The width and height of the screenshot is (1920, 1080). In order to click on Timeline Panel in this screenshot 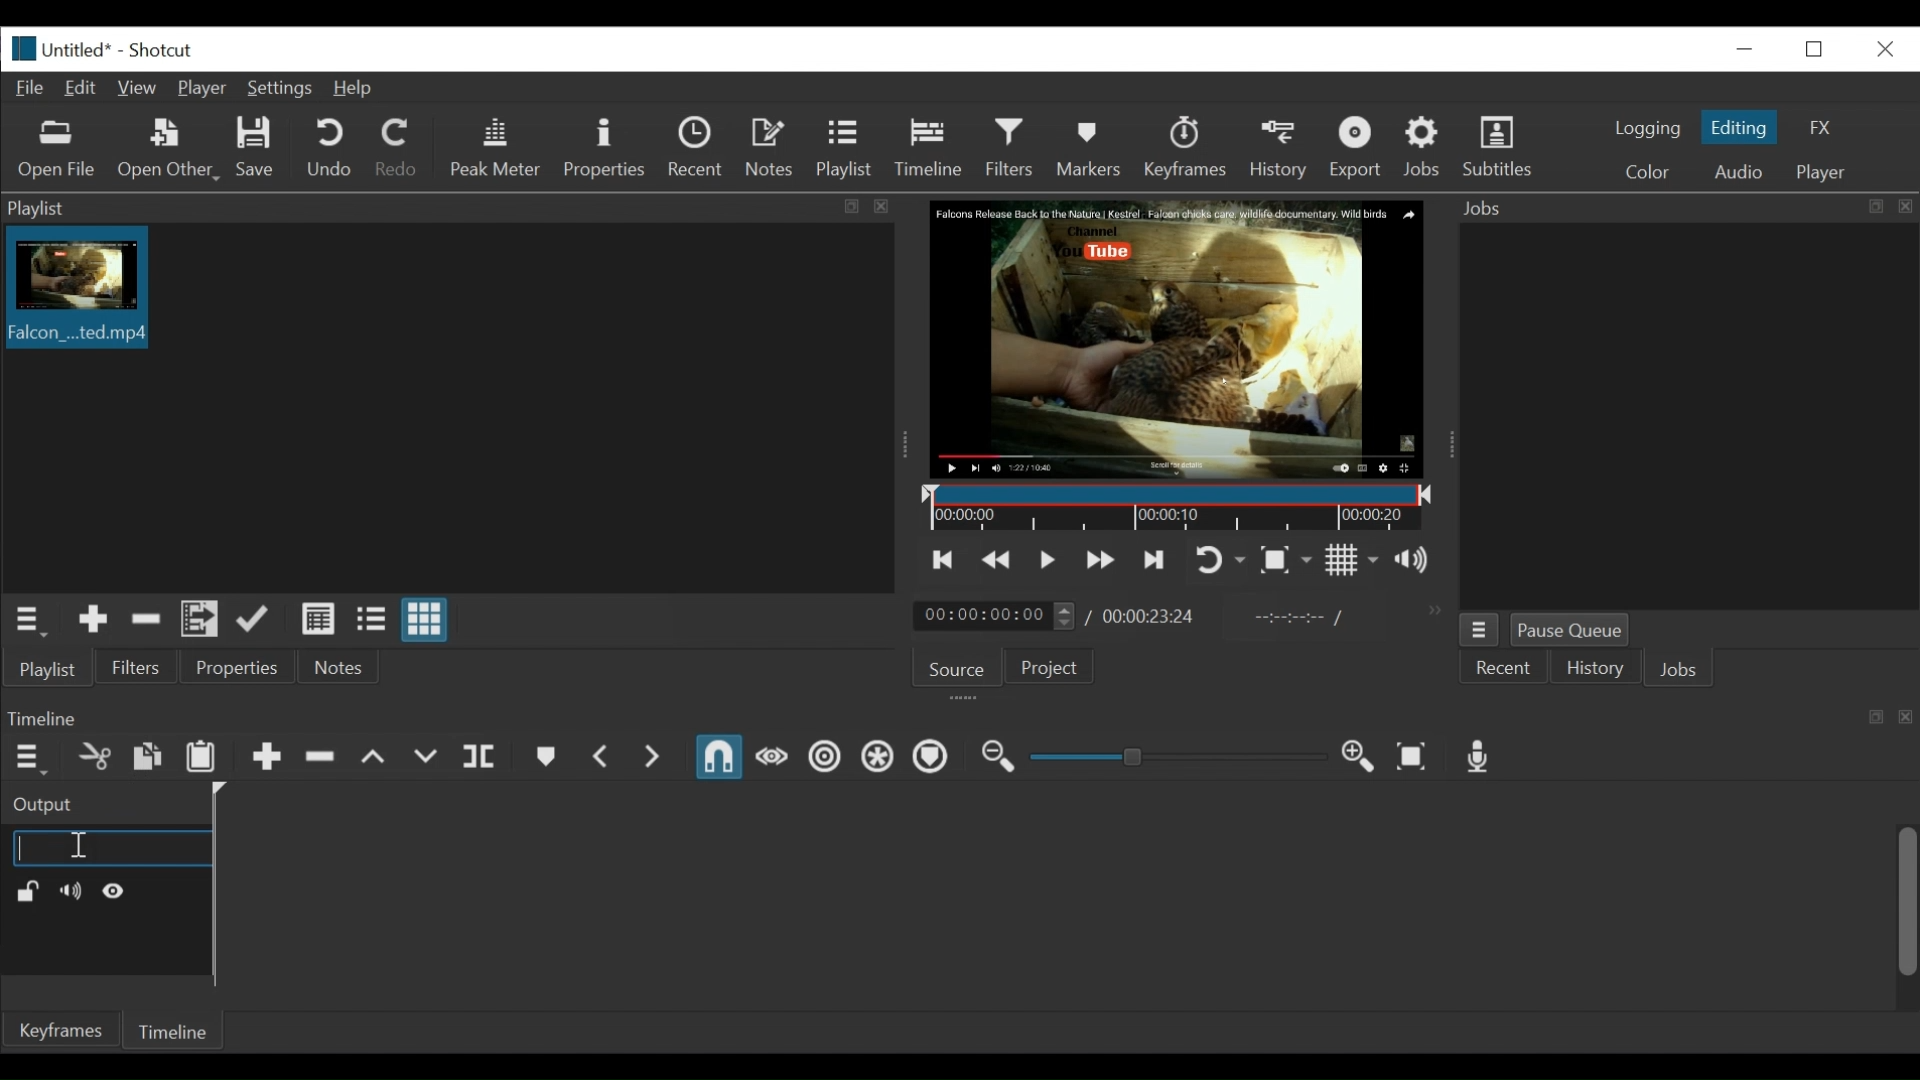, I will do `click(958, 720)`.